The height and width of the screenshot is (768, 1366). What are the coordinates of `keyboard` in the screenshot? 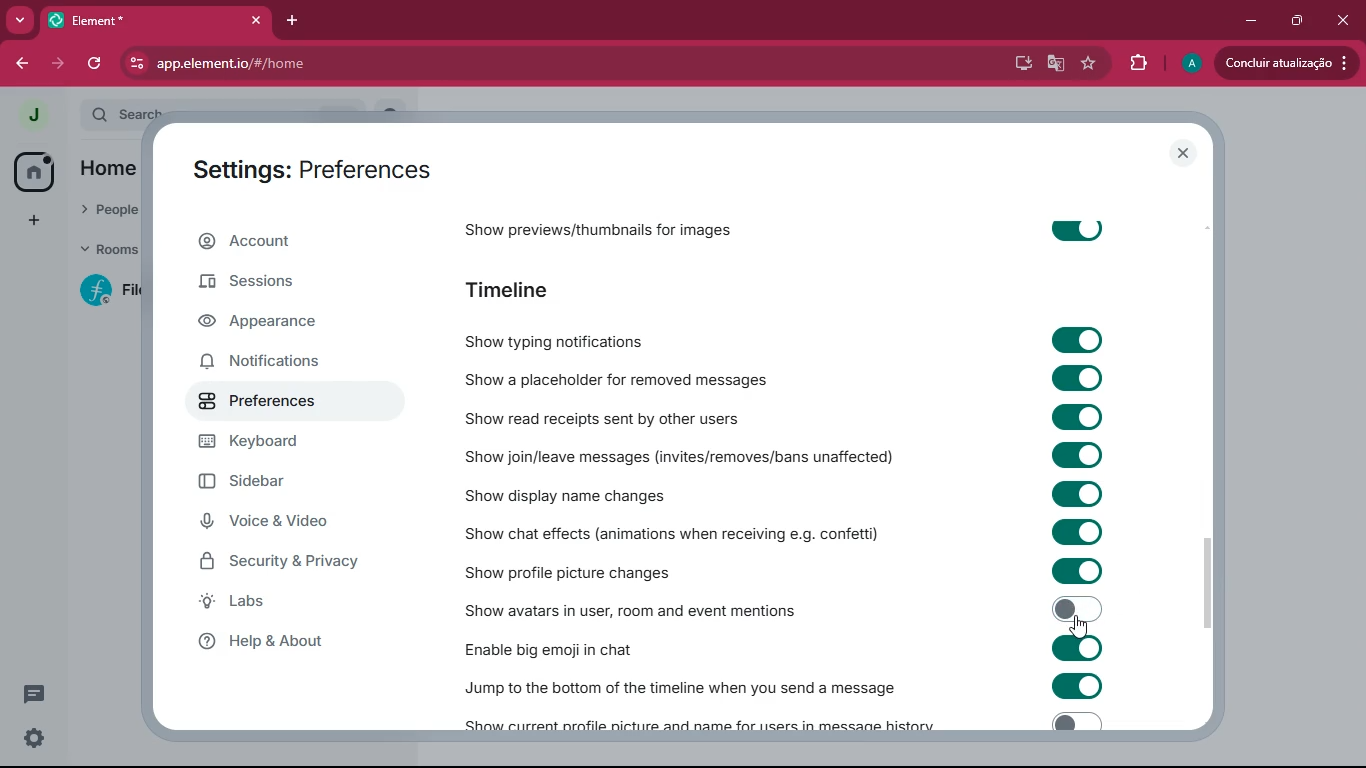 It's located at (286, 444).